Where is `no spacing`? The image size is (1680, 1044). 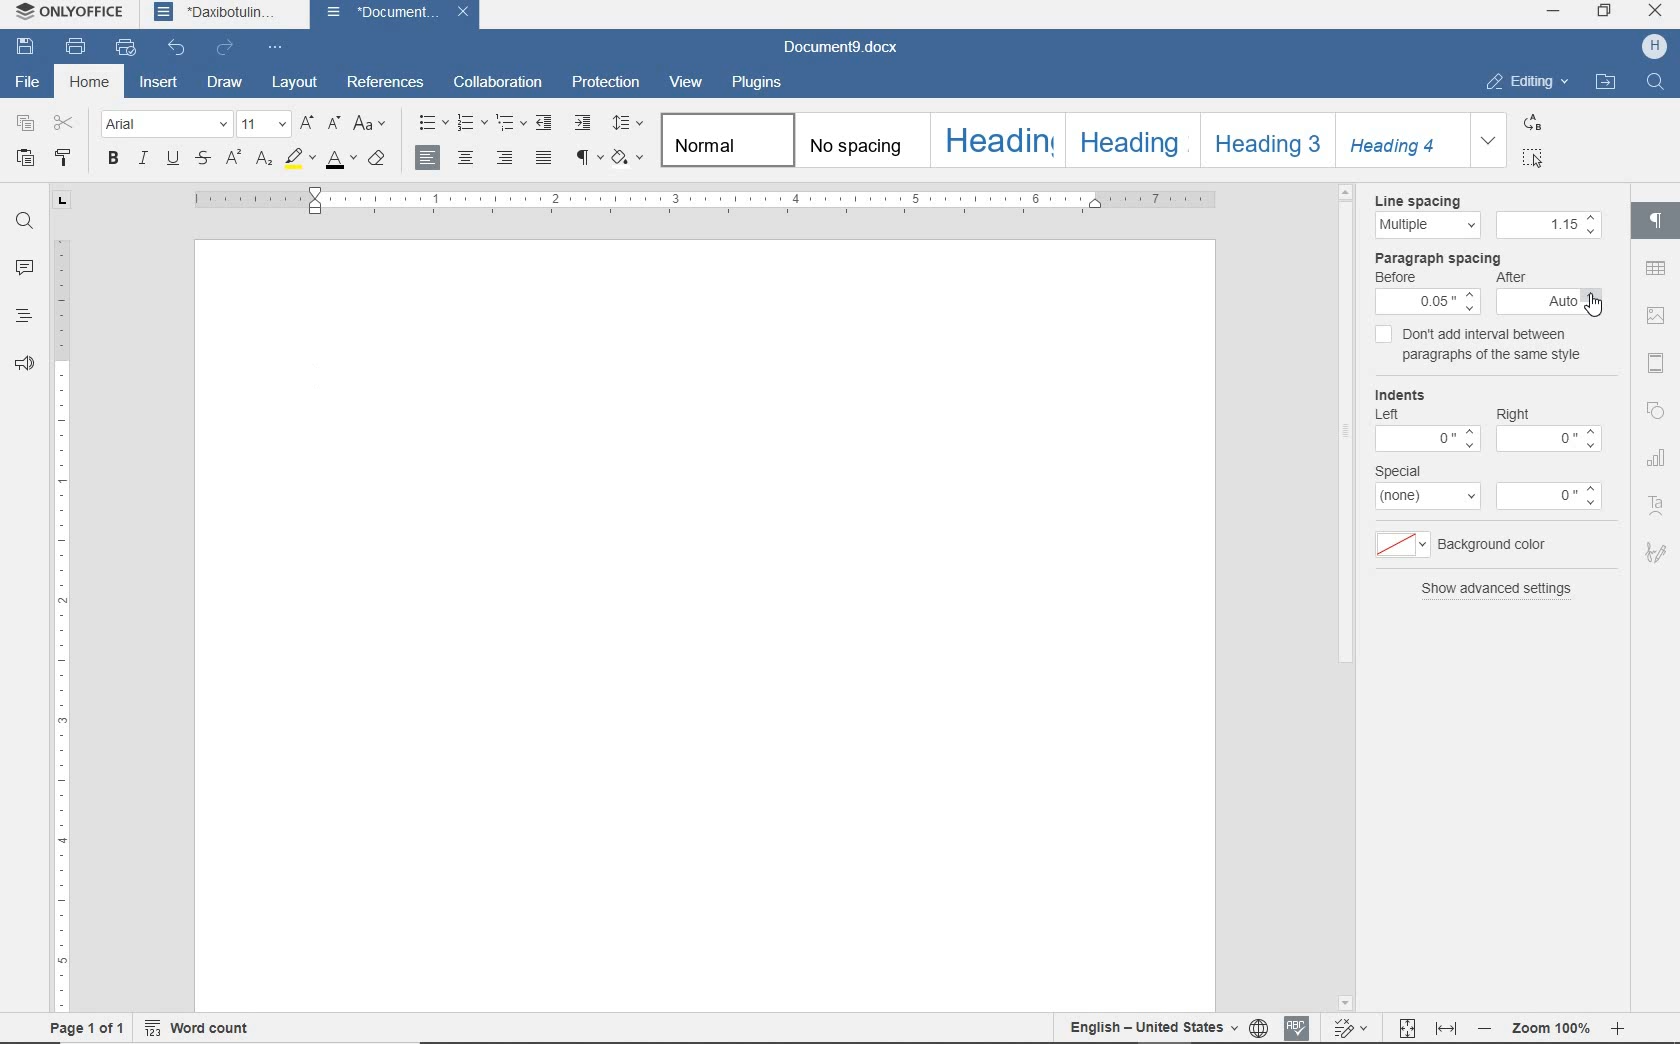
no spacing is located at coordinates (860, 142).